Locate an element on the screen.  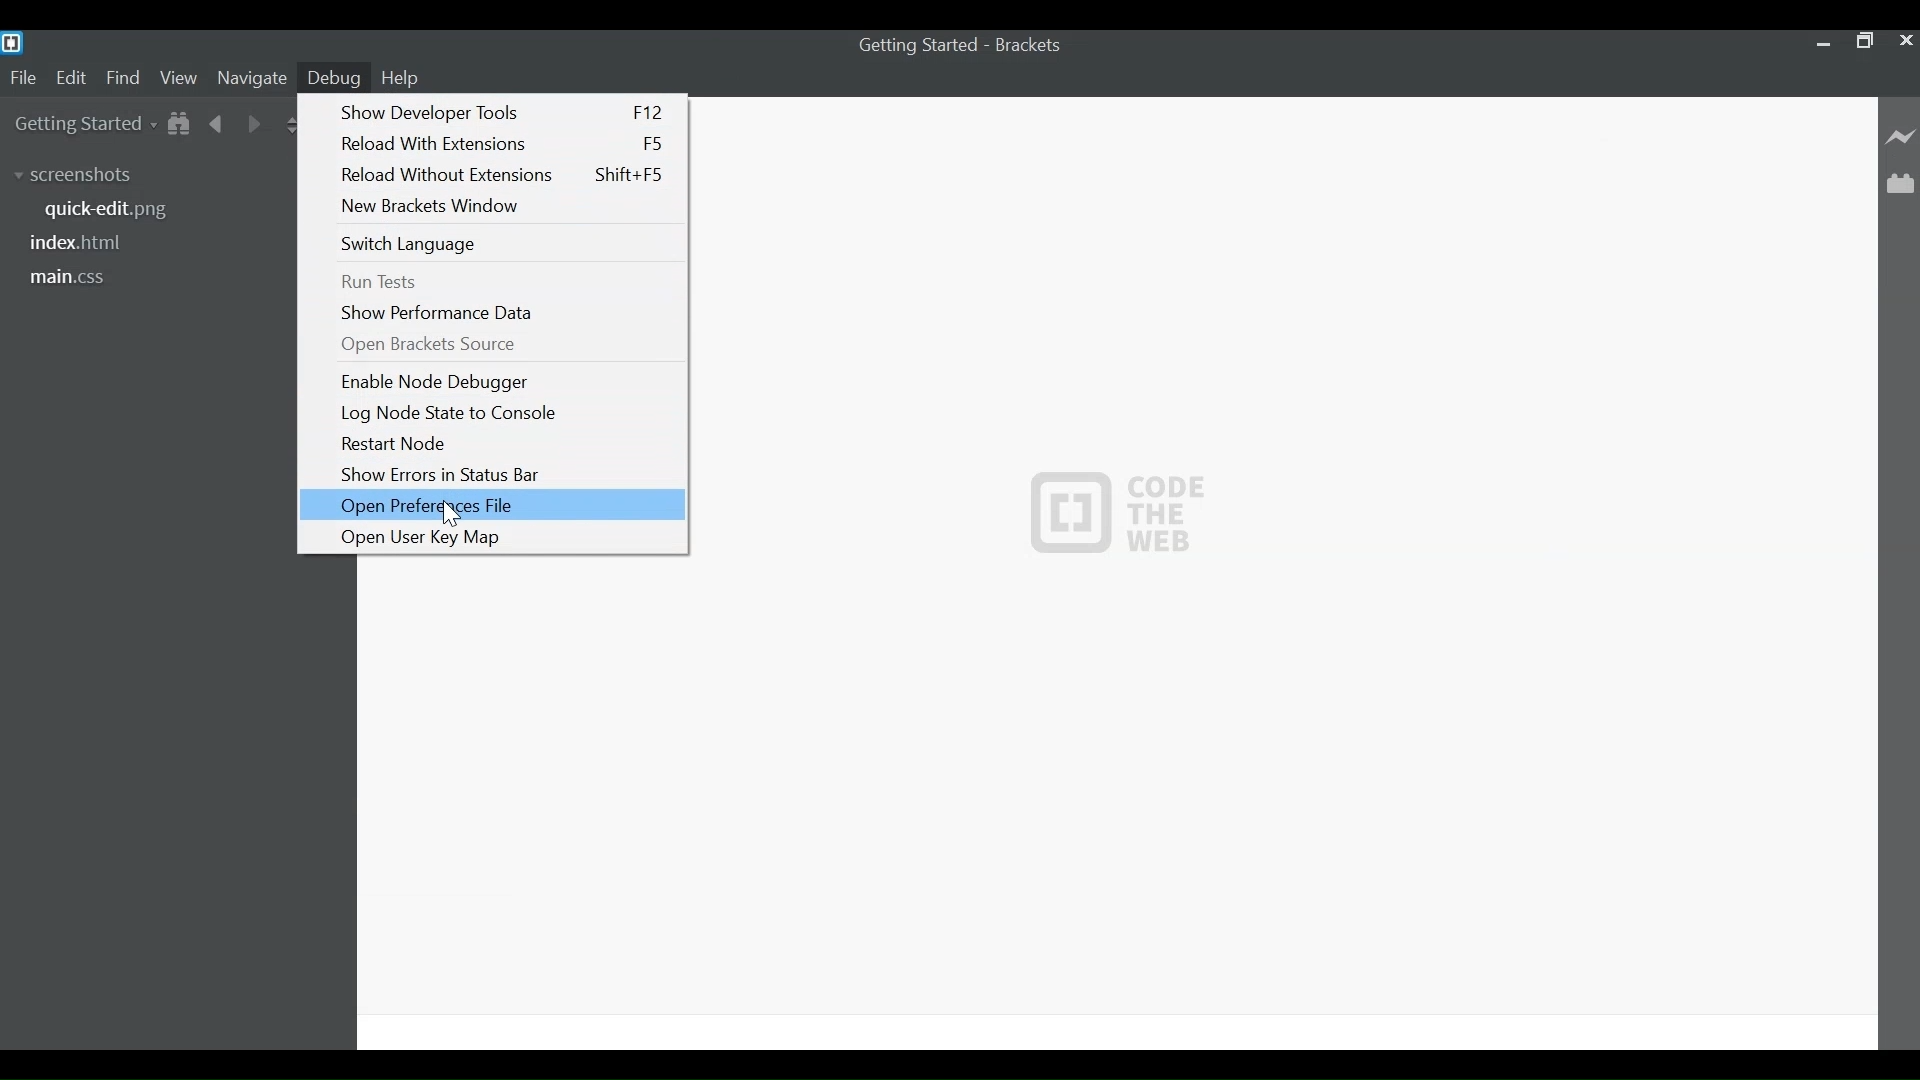
Split the Editor vertically or horizontally is located at coordinates (292, 127).